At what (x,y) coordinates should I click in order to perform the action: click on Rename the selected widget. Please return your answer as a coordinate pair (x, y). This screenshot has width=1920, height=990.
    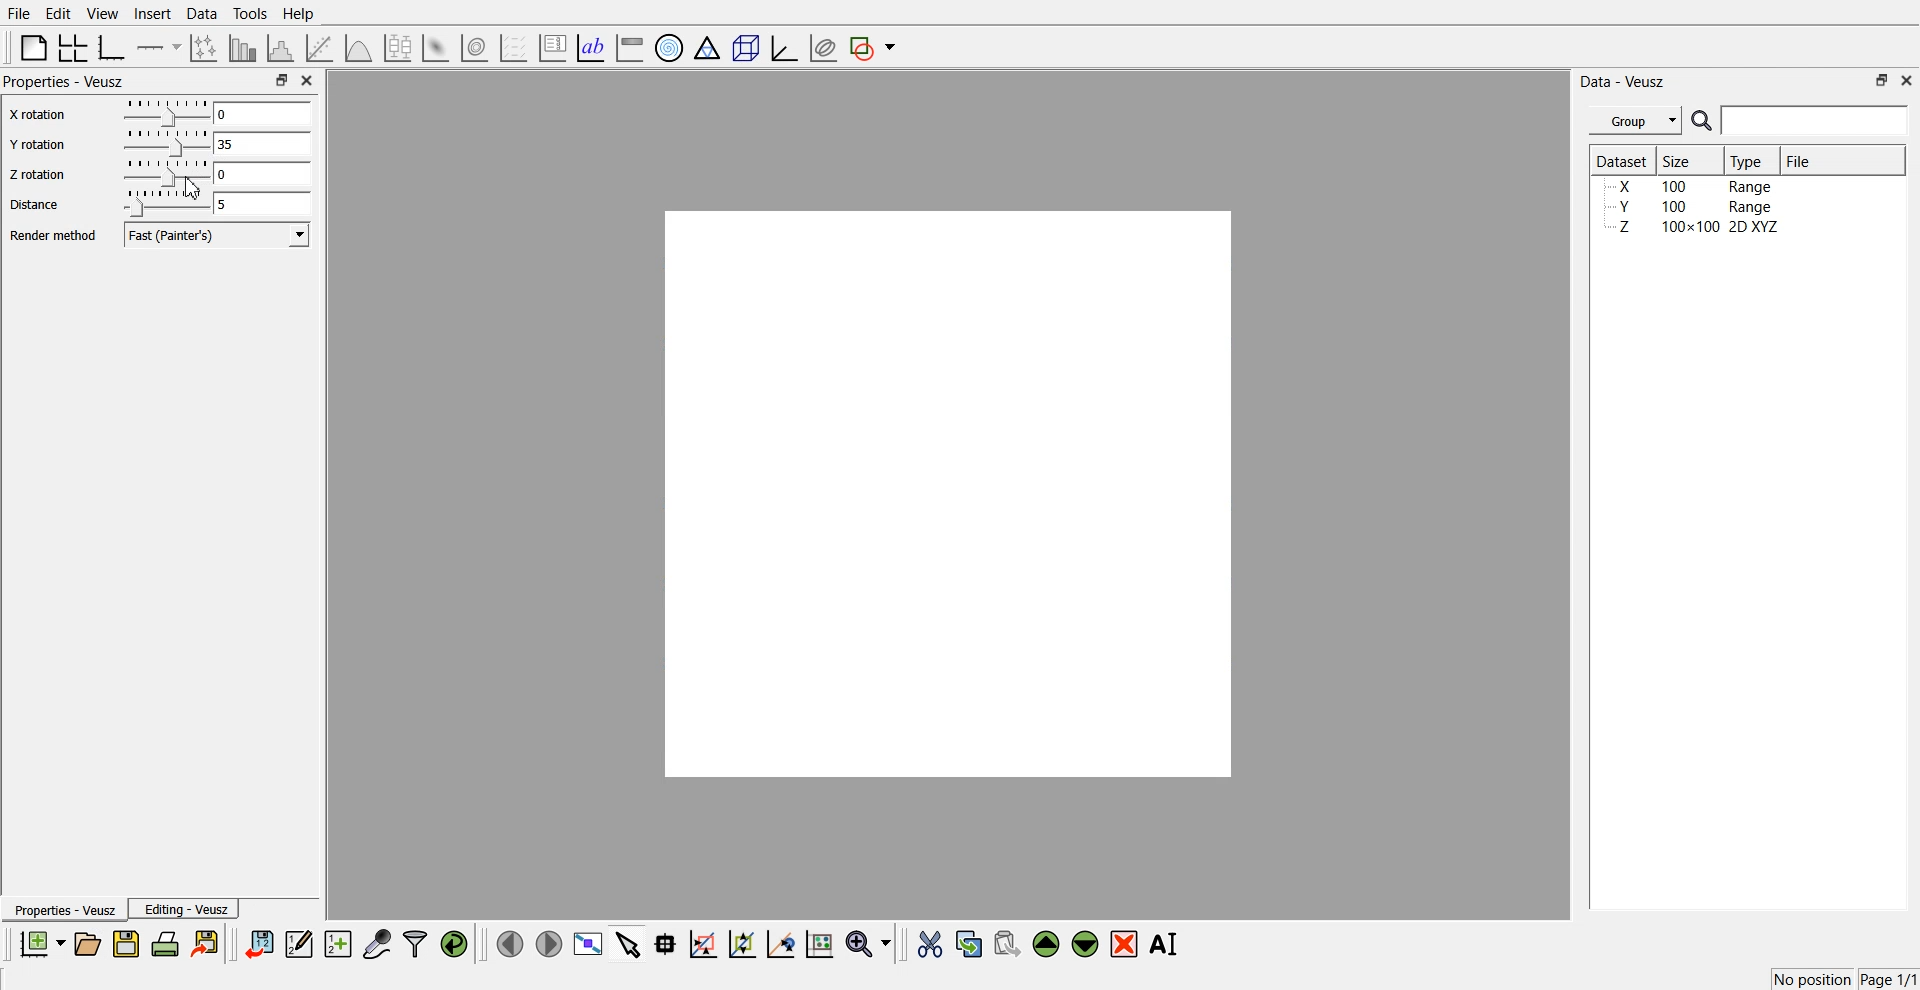
    Looking at the image, I should click on (1166, 944).